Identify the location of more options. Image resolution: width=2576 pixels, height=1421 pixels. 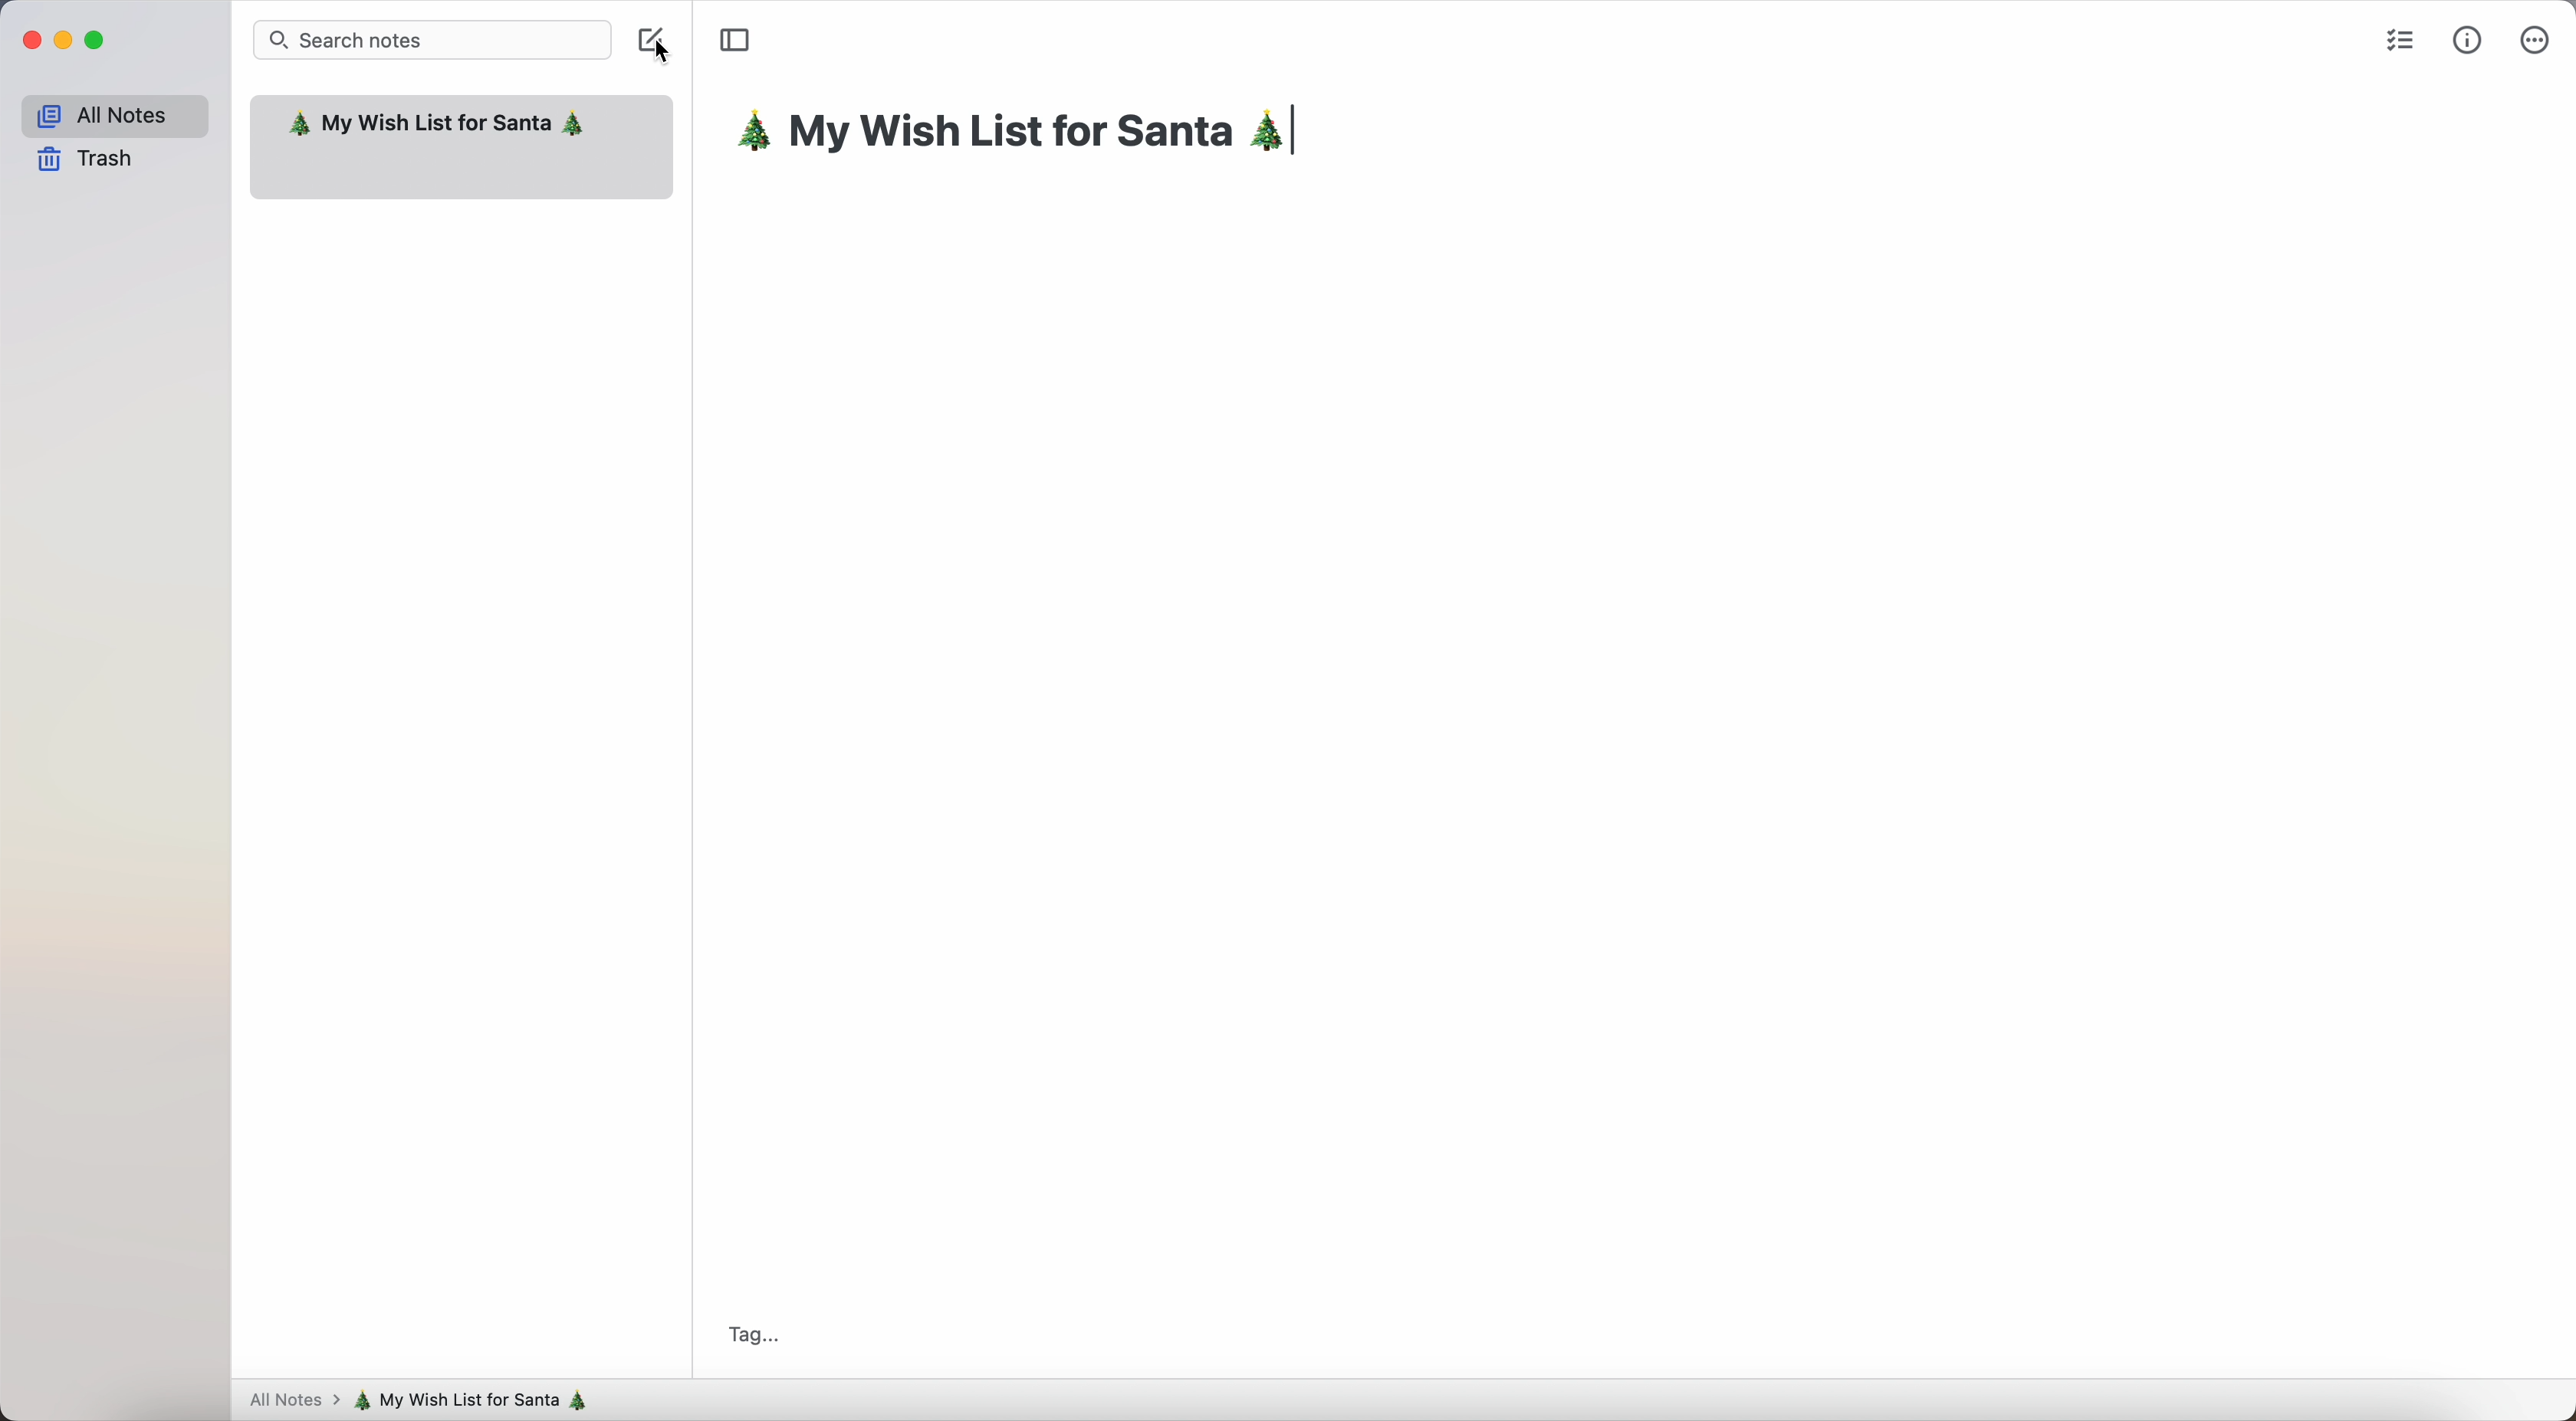
(2534, 38).